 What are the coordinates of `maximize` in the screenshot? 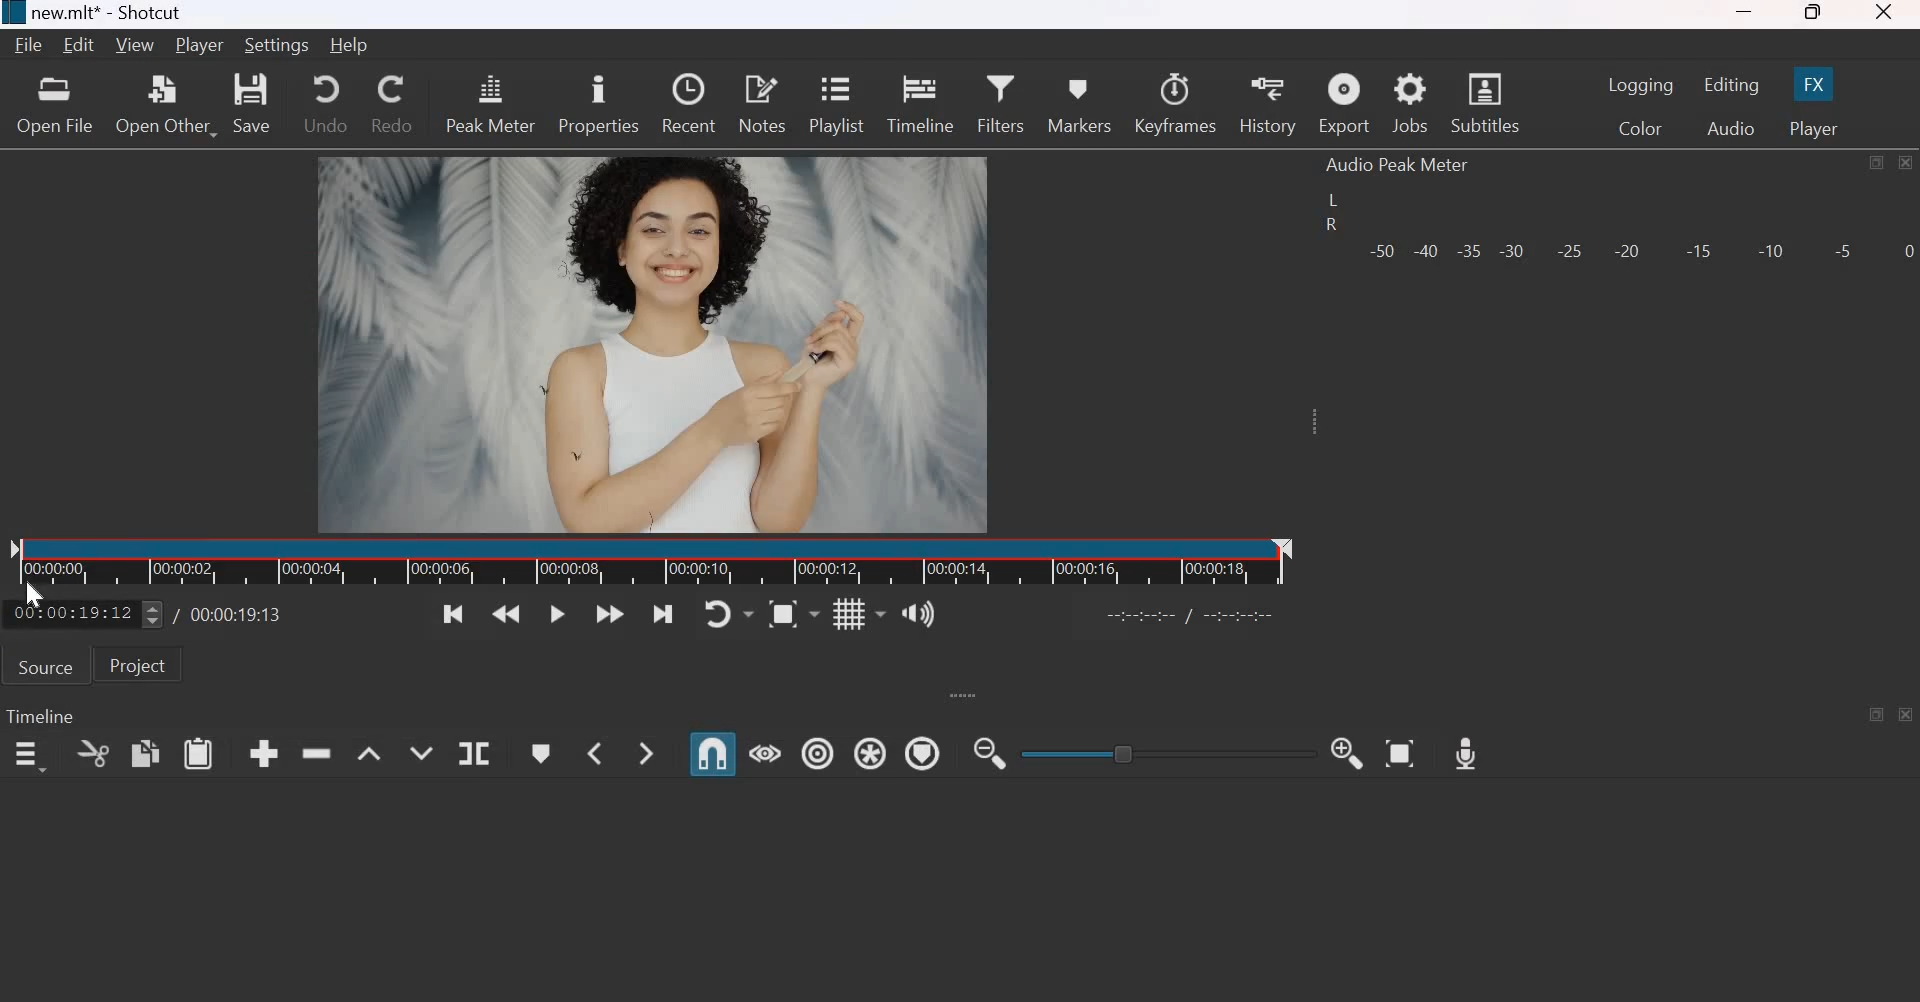 It's located at (1812, 15).